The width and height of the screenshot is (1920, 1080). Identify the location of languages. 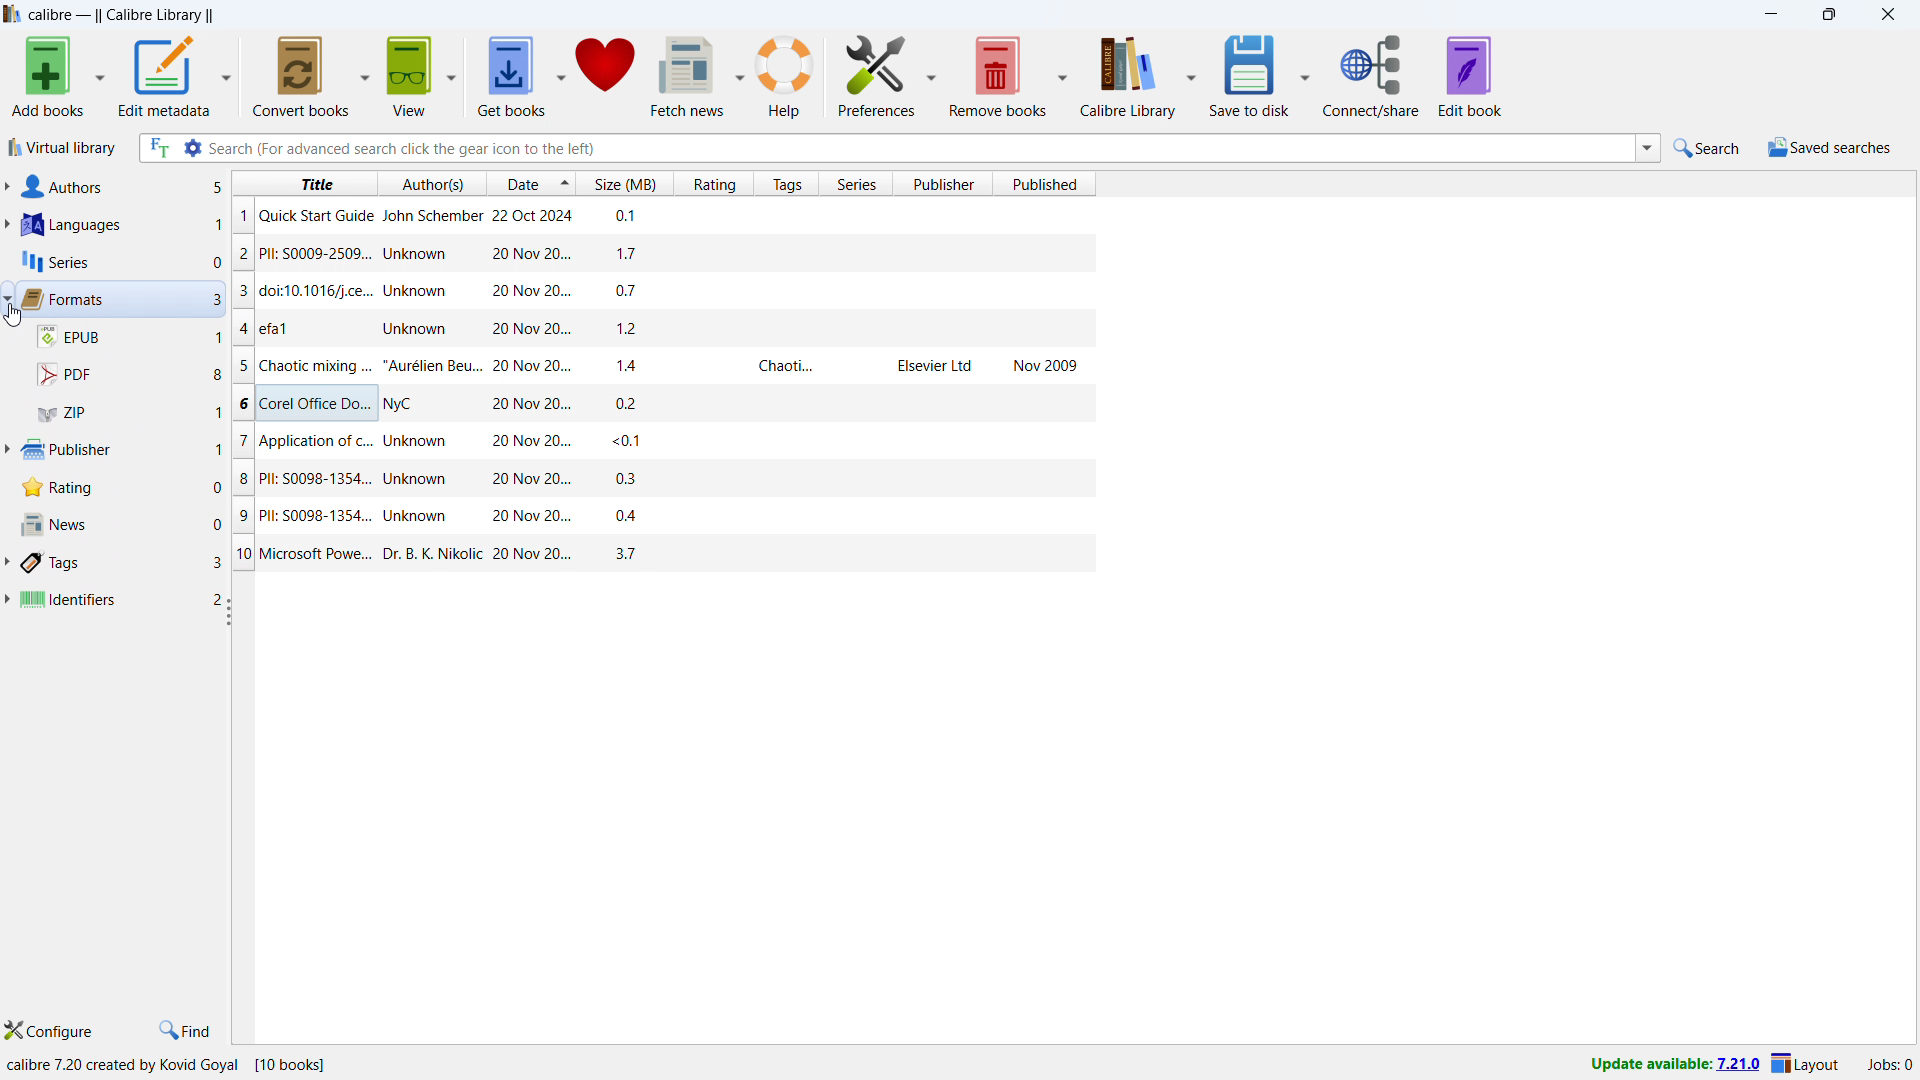
(121, 224).